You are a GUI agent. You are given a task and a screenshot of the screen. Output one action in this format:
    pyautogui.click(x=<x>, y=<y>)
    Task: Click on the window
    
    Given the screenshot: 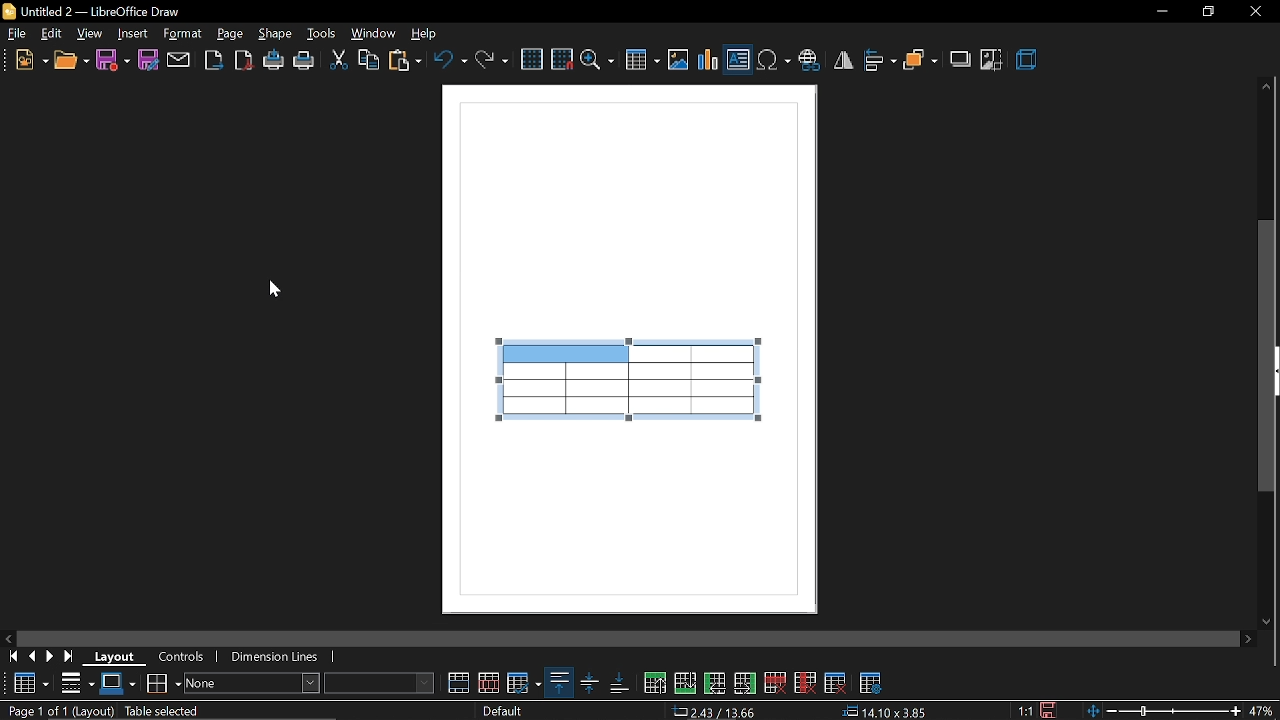 What is the action you would take?
    pyautogui.click(x=374, y=33)
    